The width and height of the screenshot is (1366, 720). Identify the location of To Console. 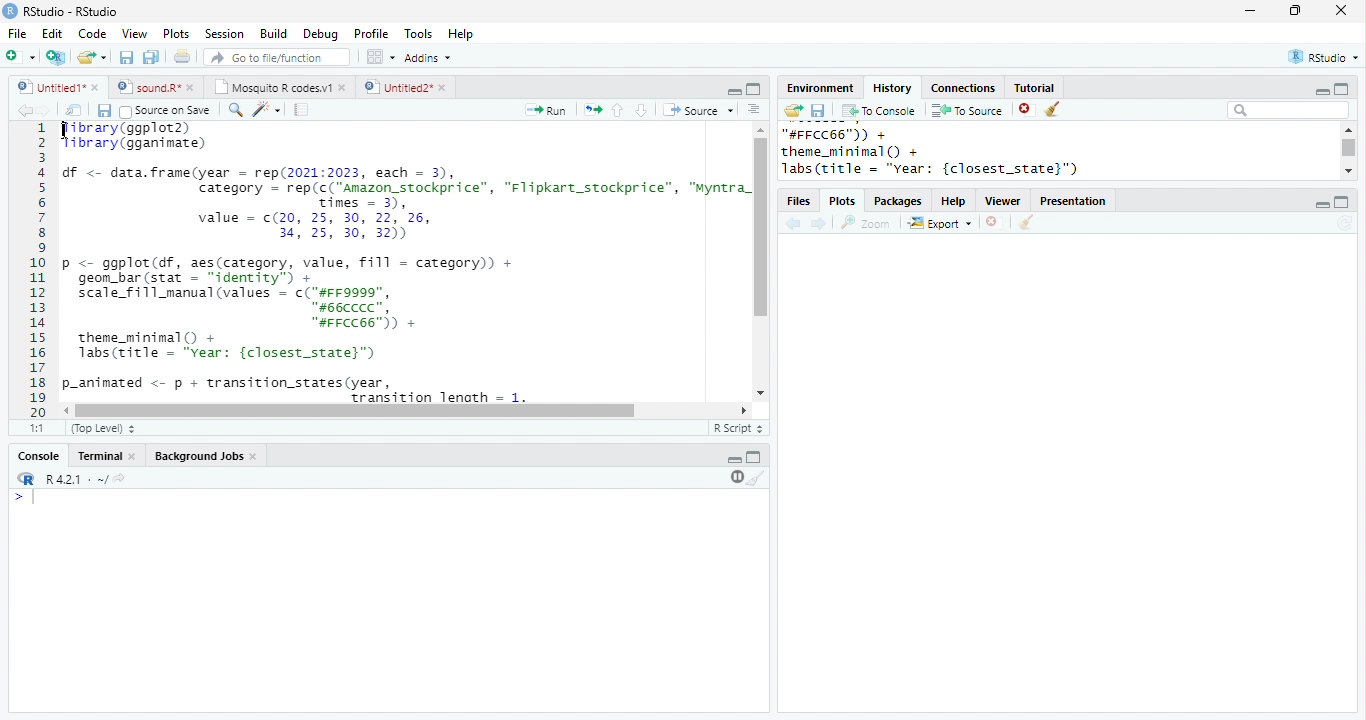
(880, 111).